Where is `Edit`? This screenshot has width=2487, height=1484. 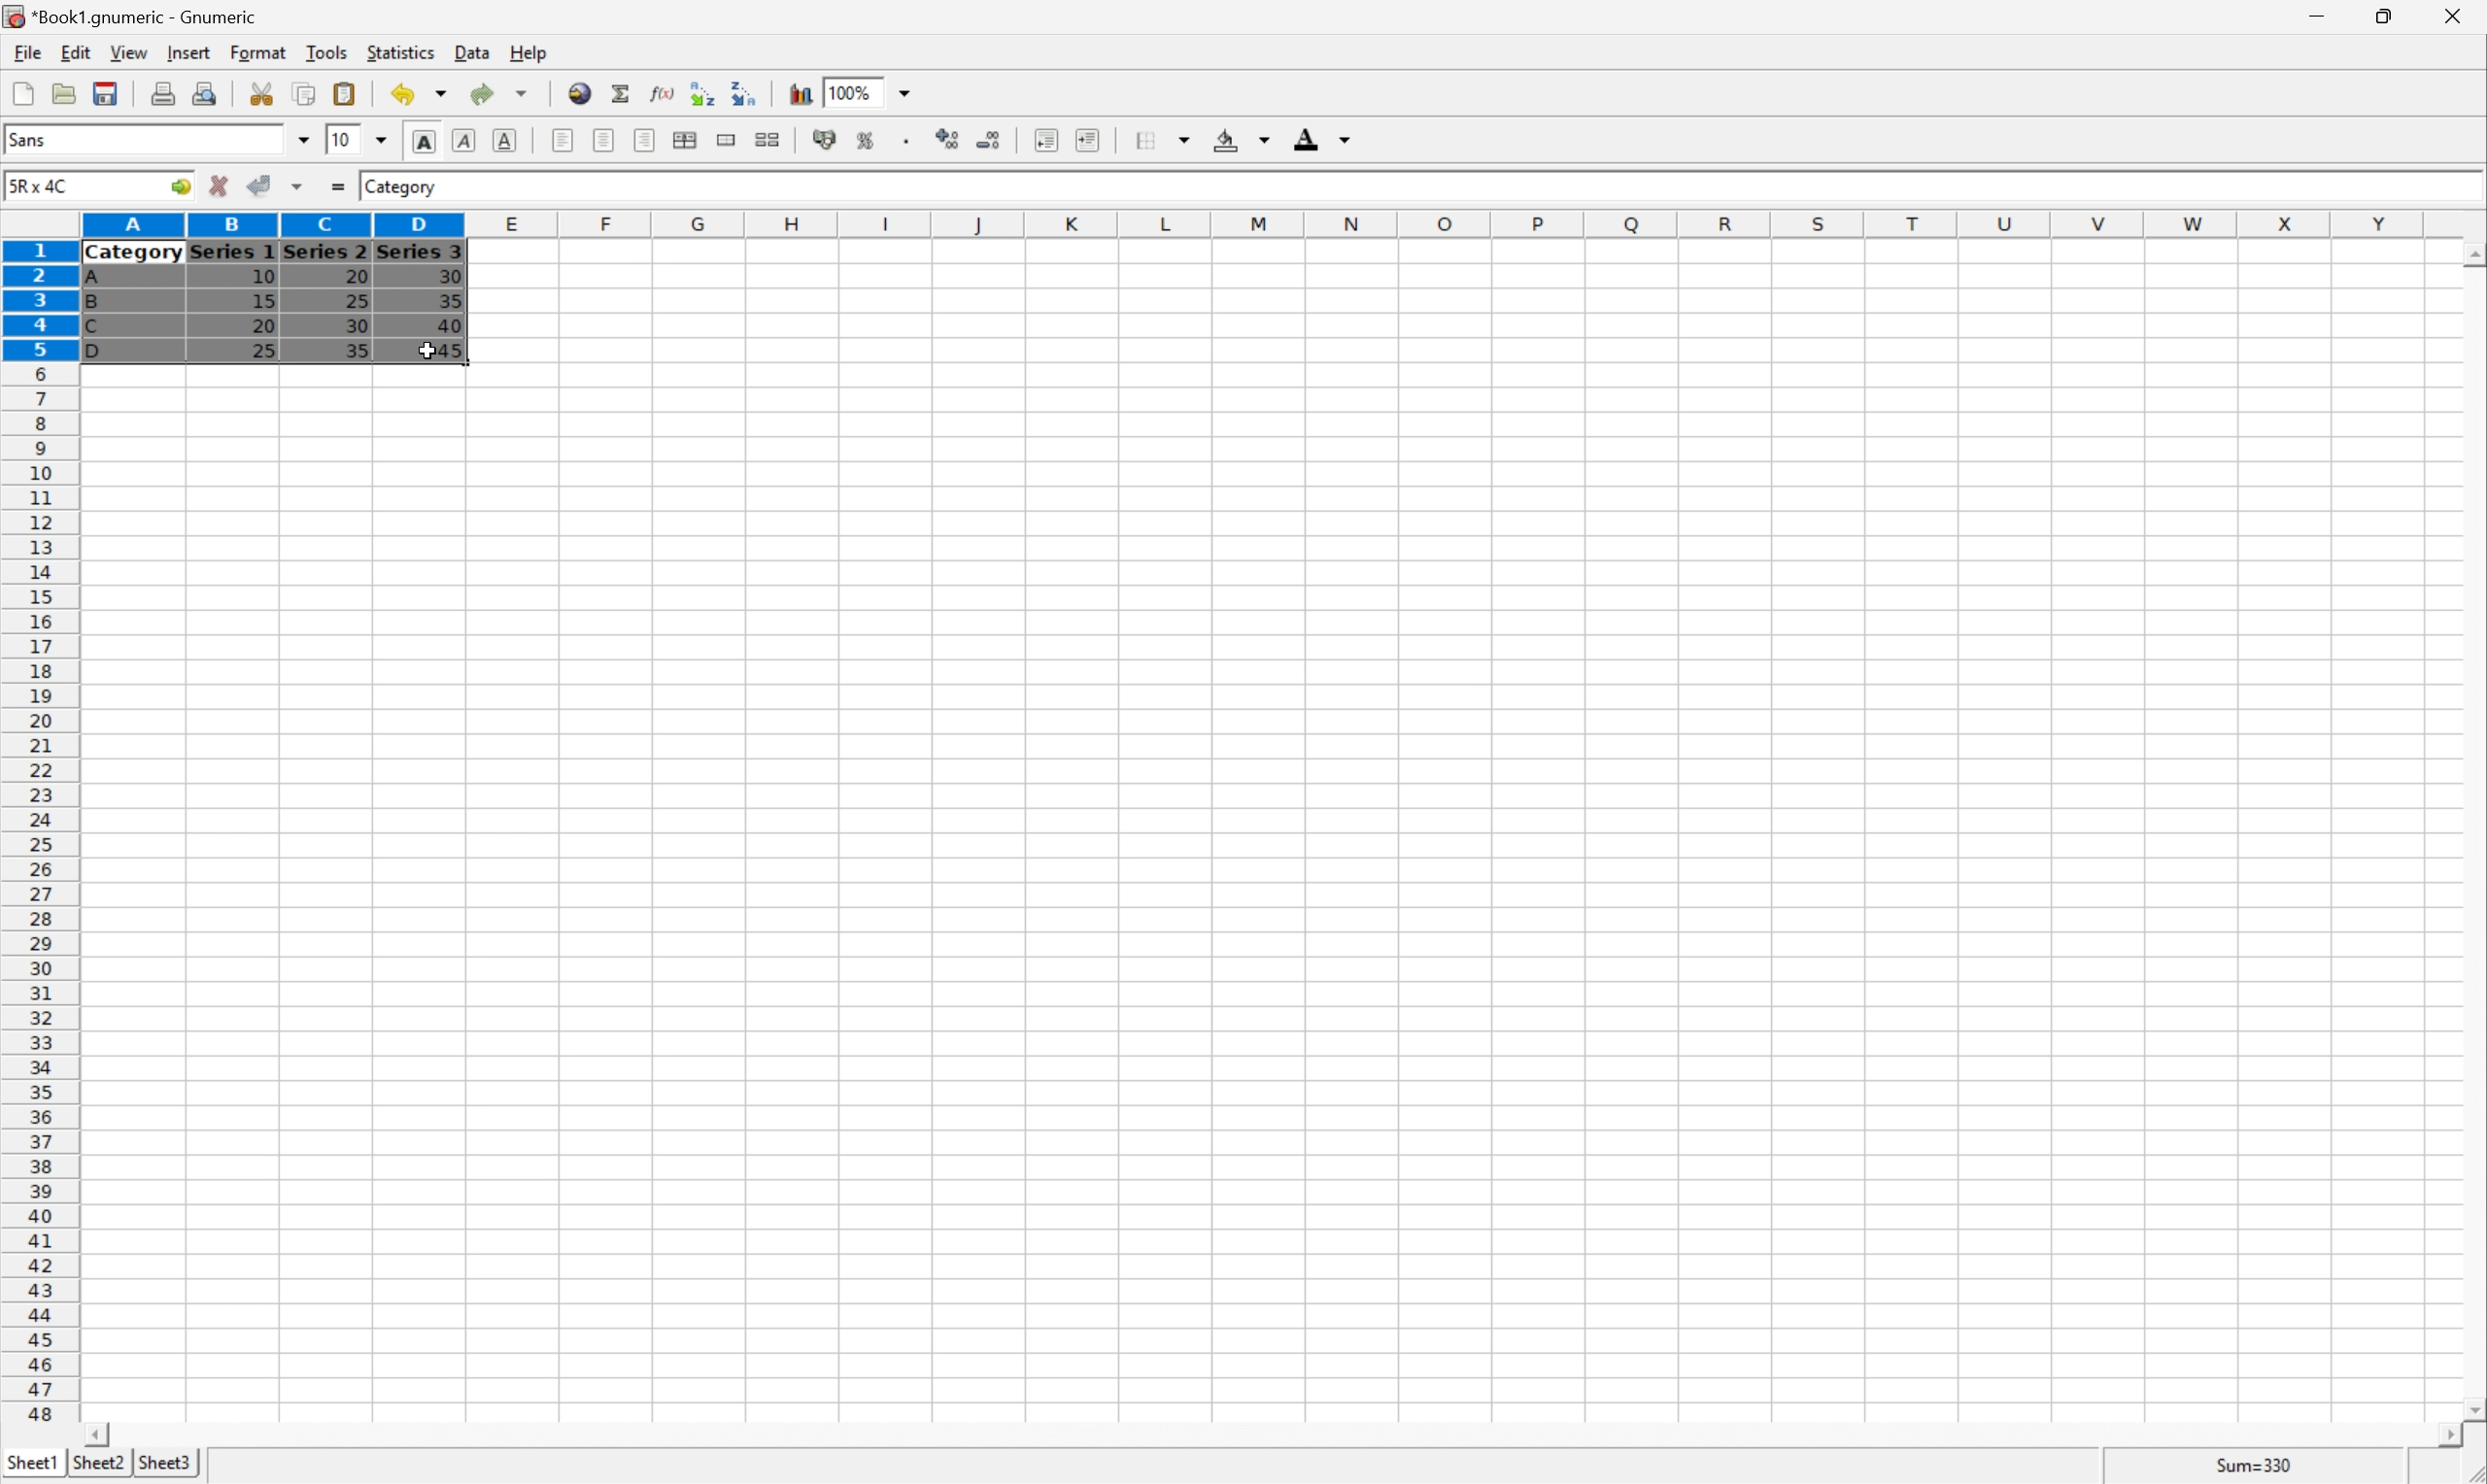 Edit is located at coordinates (76, 51).